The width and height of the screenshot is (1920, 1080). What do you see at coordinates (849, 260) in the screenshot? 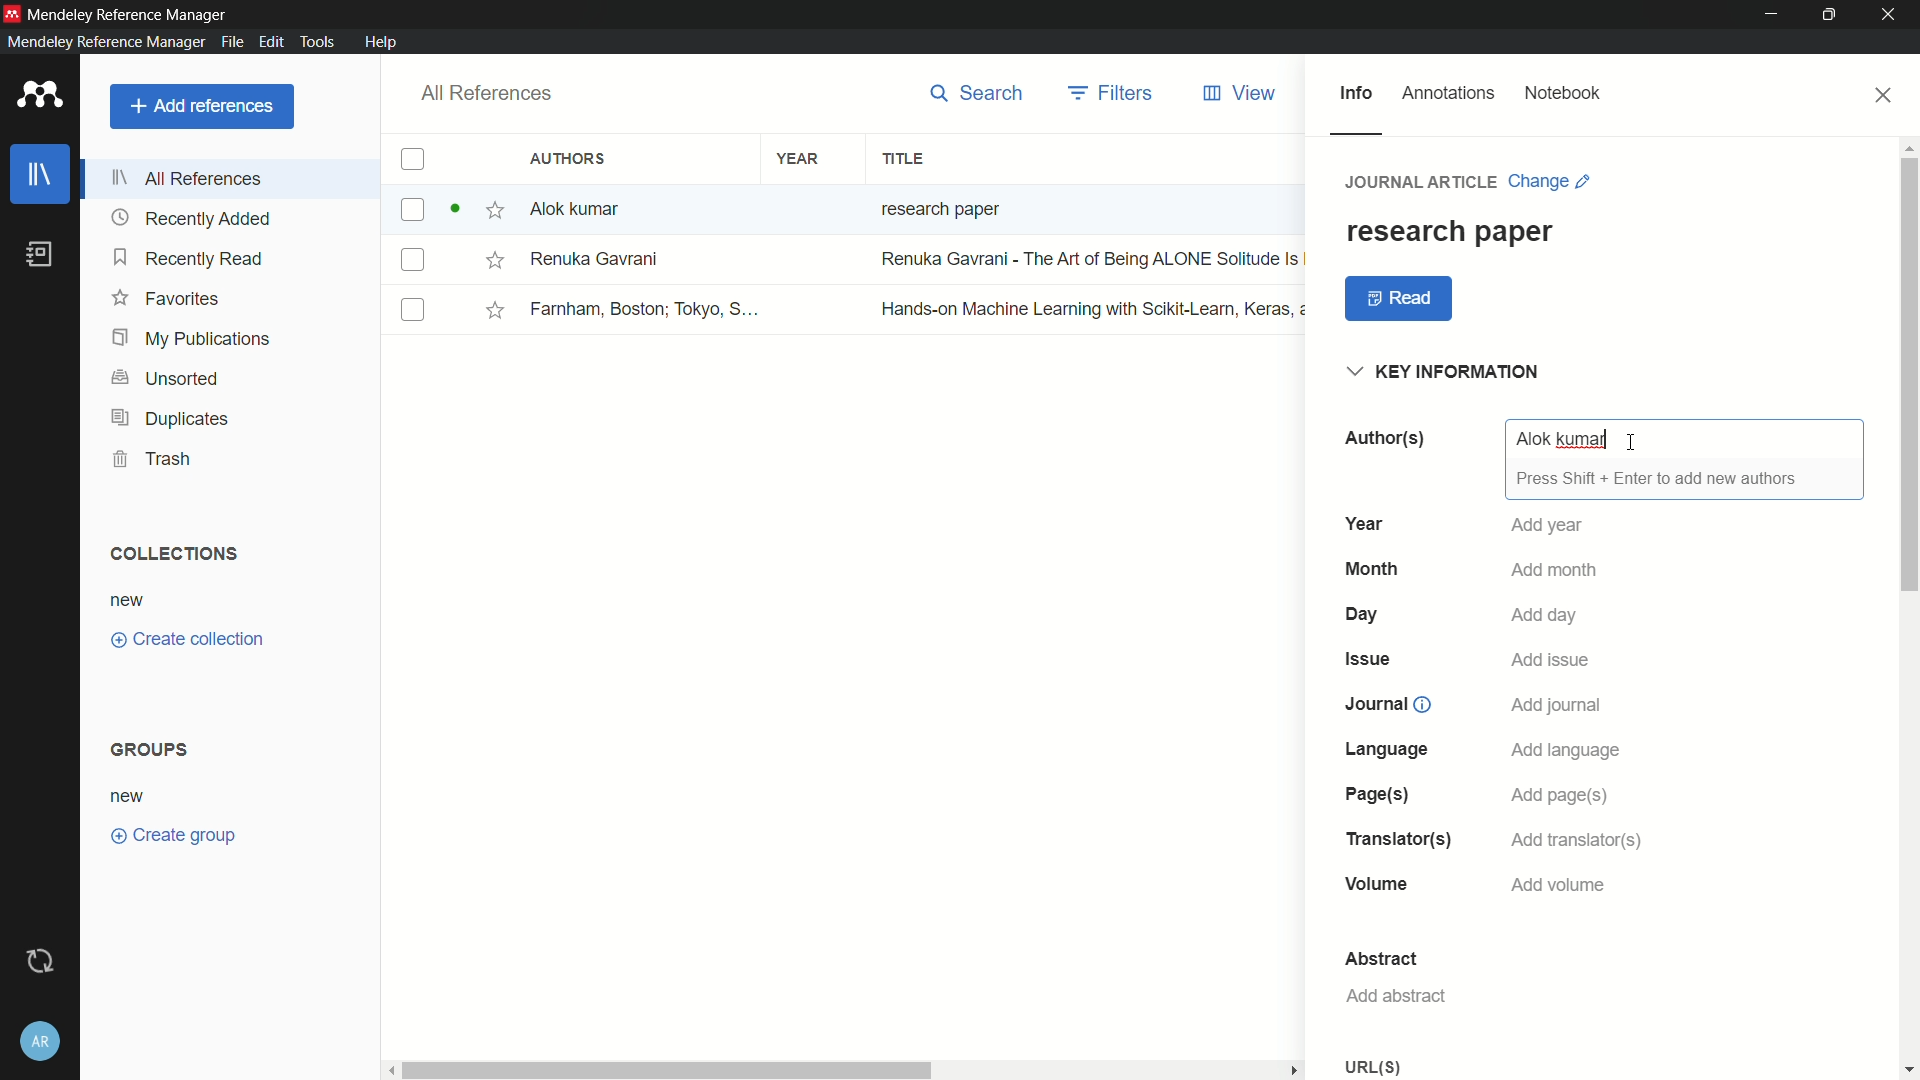
I see `book-2` at bounding box center [849, 260].